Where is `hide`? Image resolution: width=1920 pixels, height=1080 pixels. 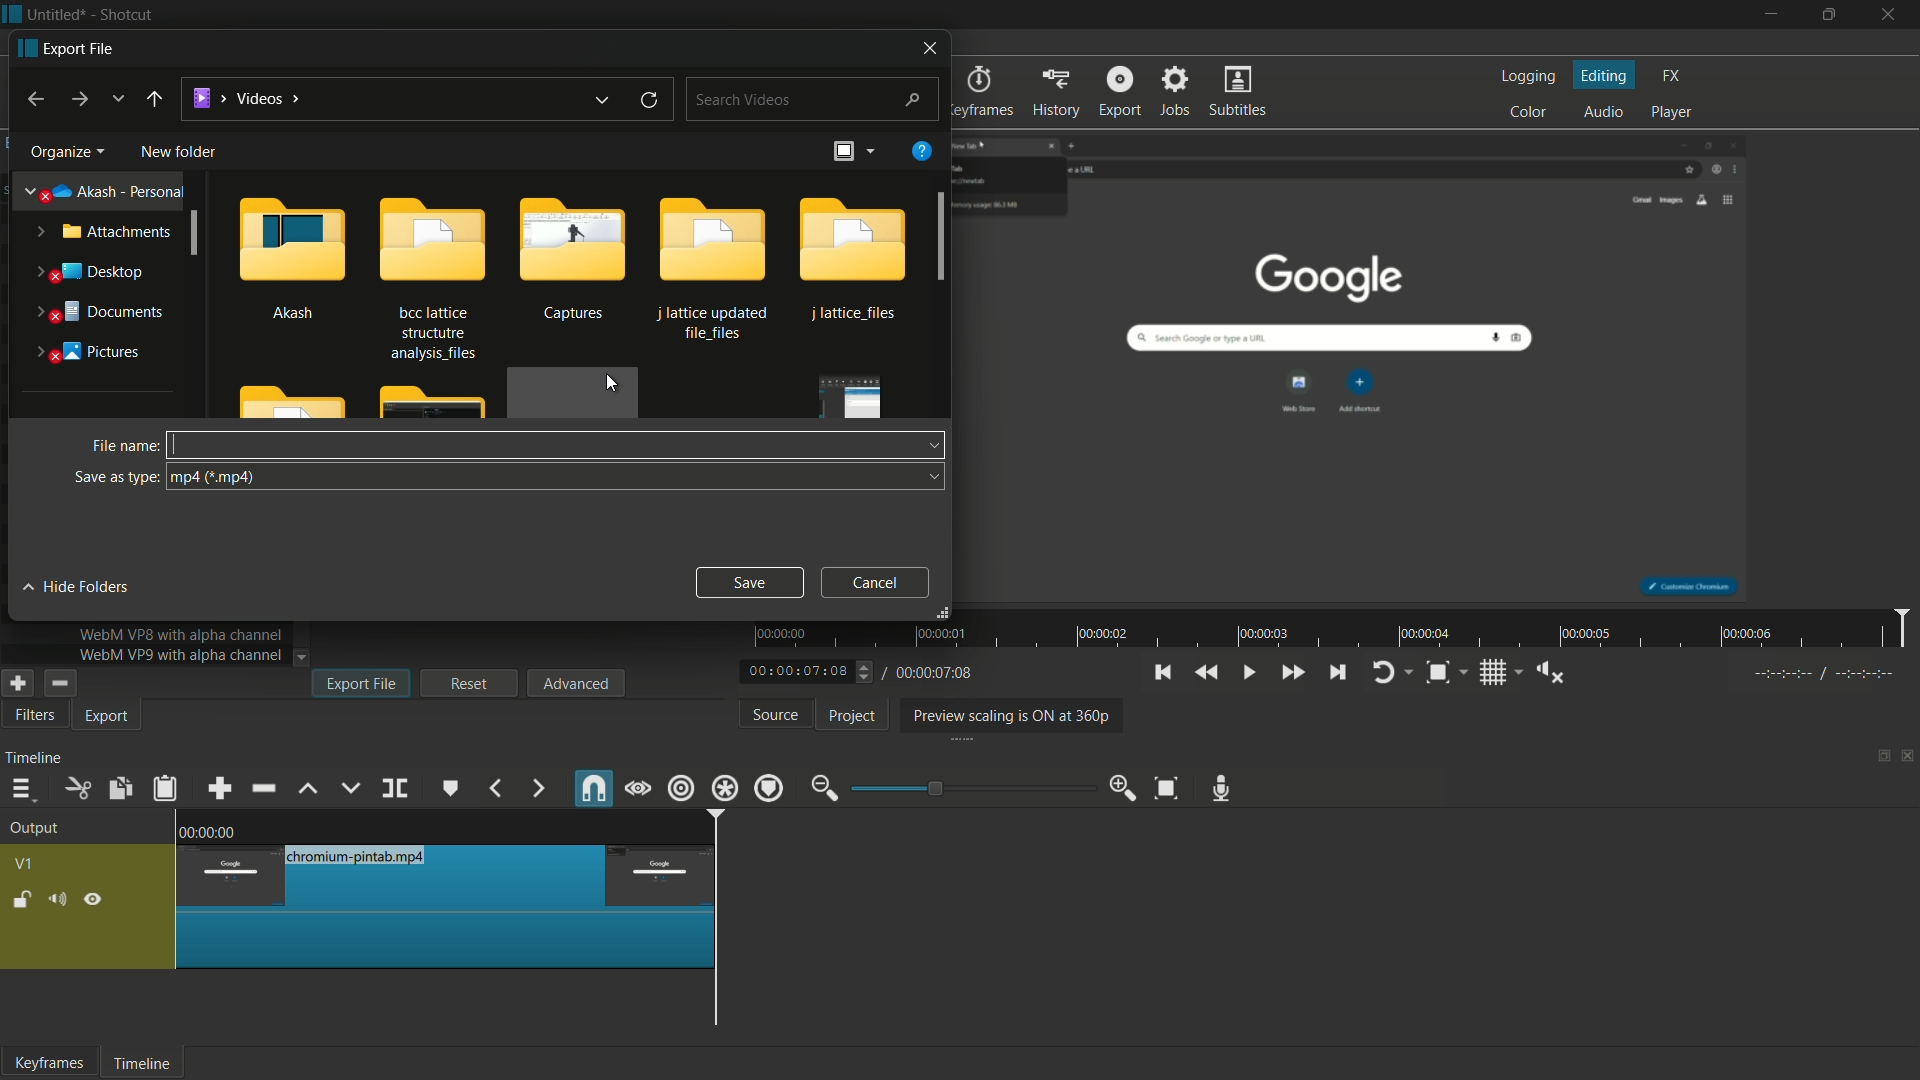 hide is located at coordinates (94, 903).